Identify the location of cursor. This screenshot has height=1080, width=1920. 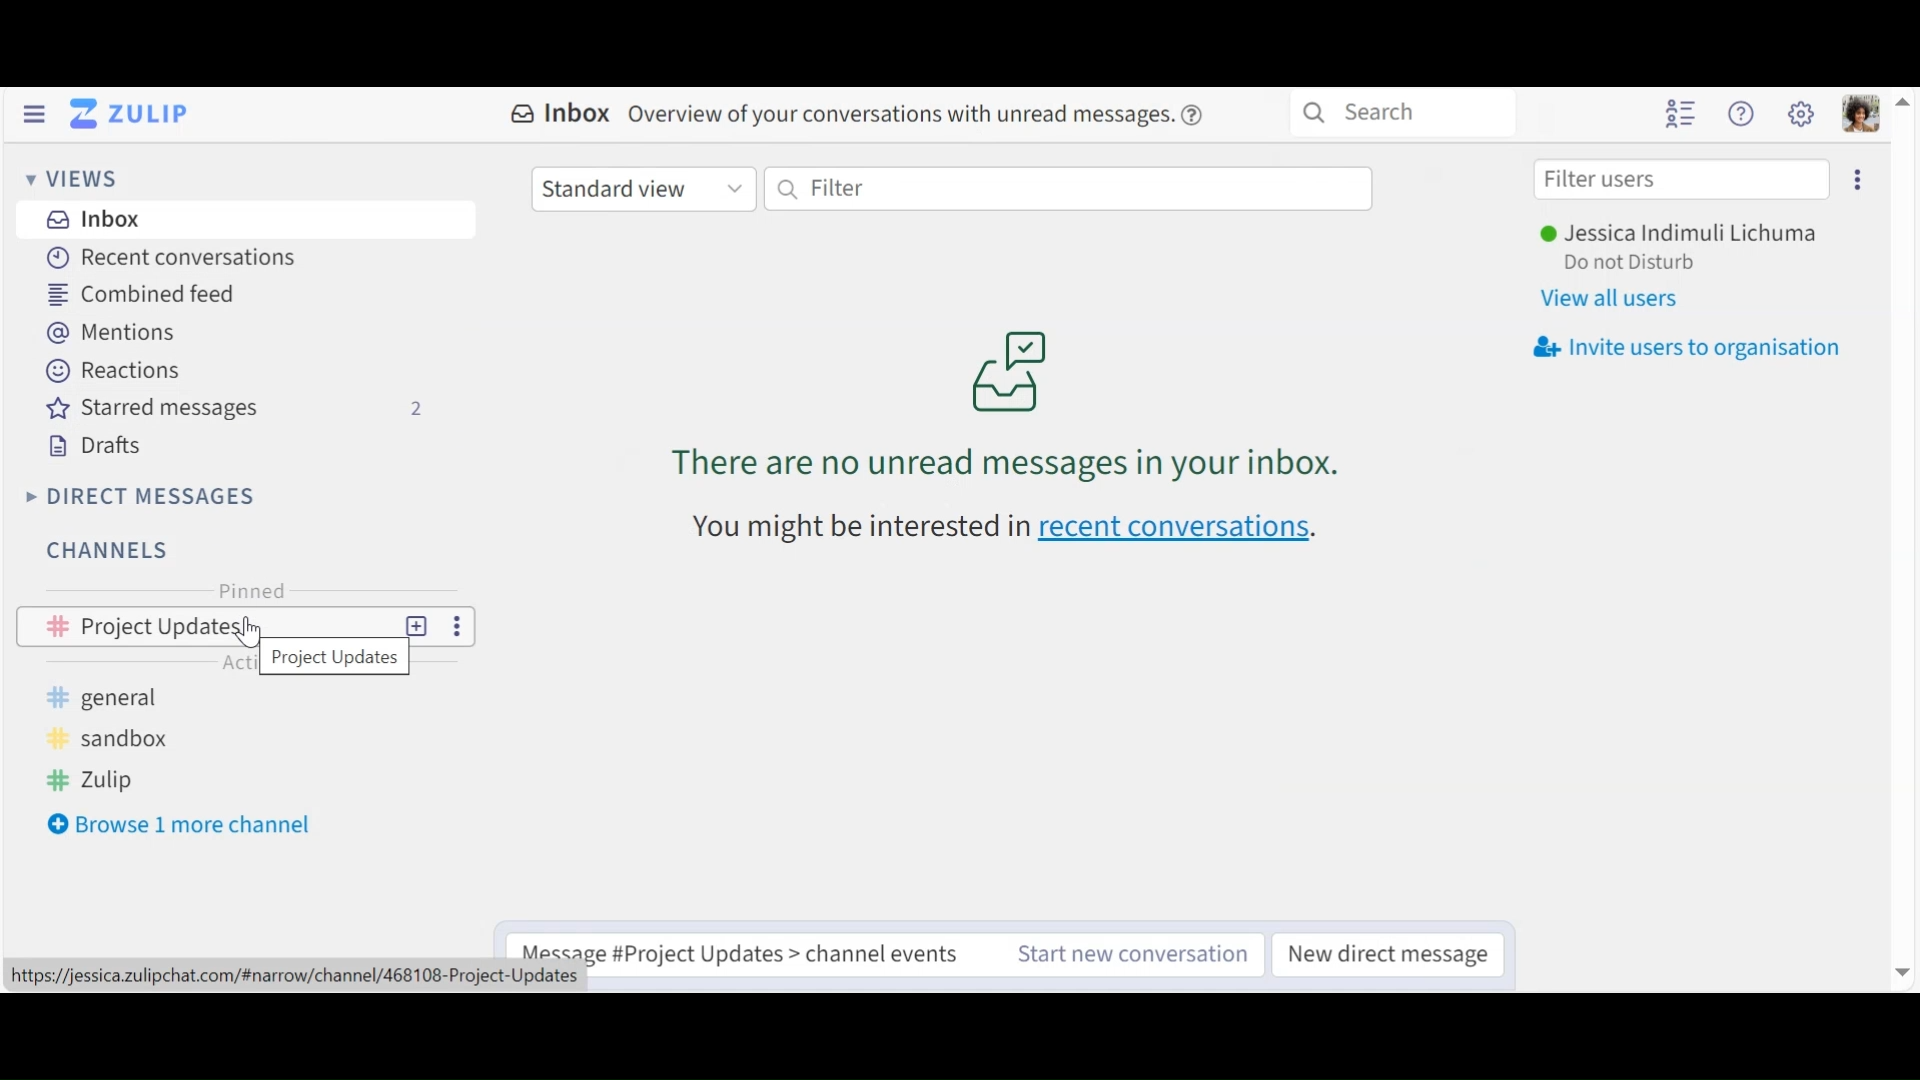
(255, 634).